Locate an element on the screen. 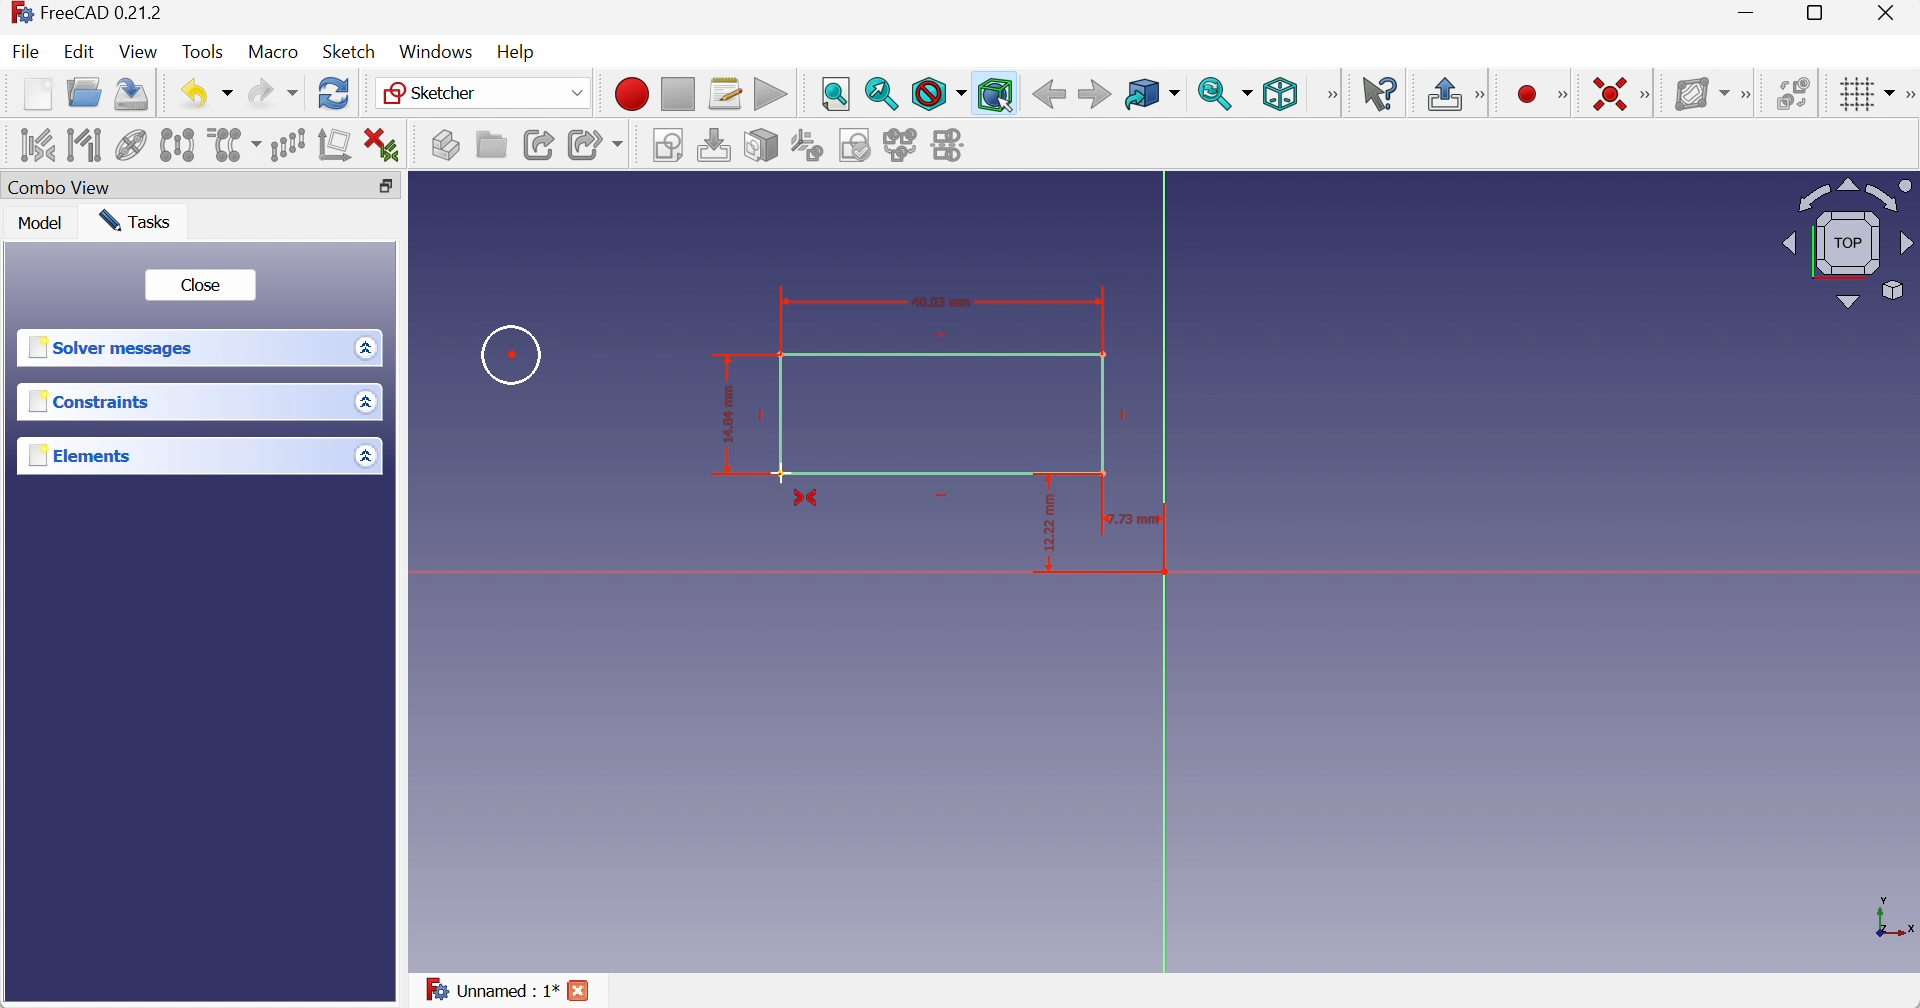 This screenshot has width=1920, height=1008. Combo View is located at coordinates (59, 189).